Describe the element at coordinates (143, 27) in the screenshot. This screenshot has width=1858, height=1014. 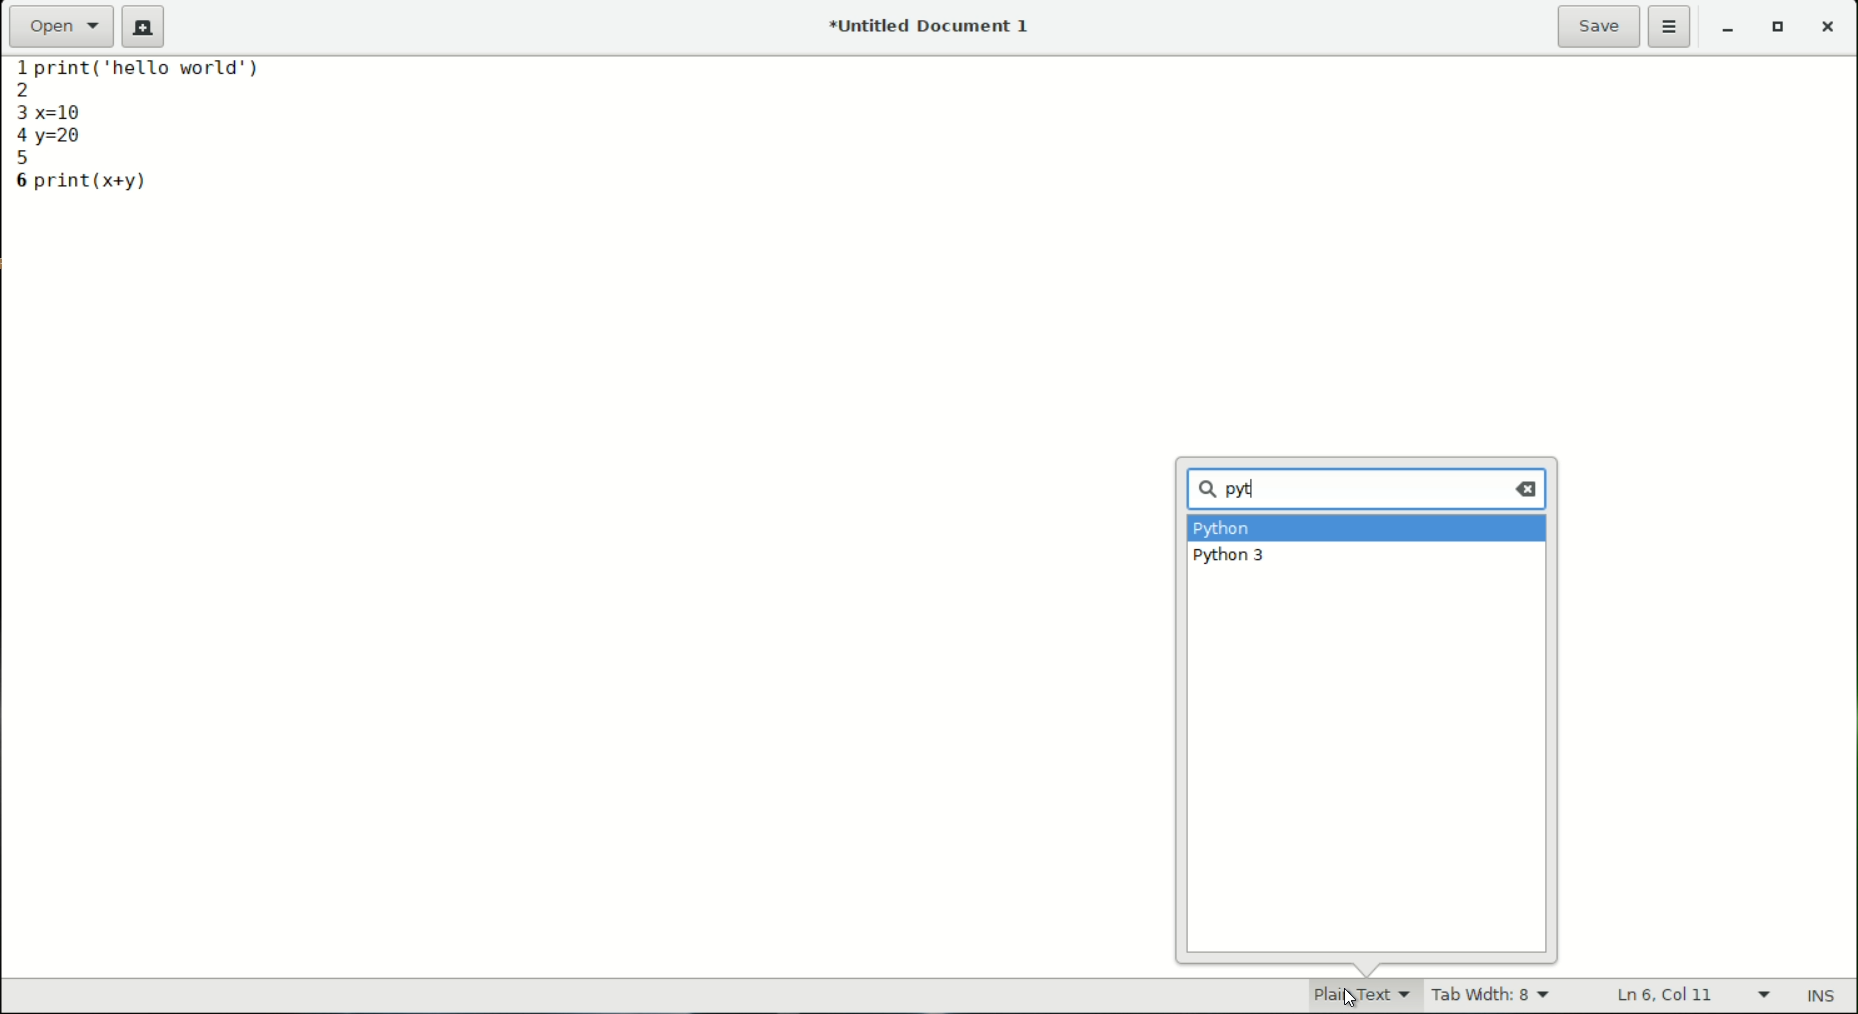
I see `new tab` at that location.